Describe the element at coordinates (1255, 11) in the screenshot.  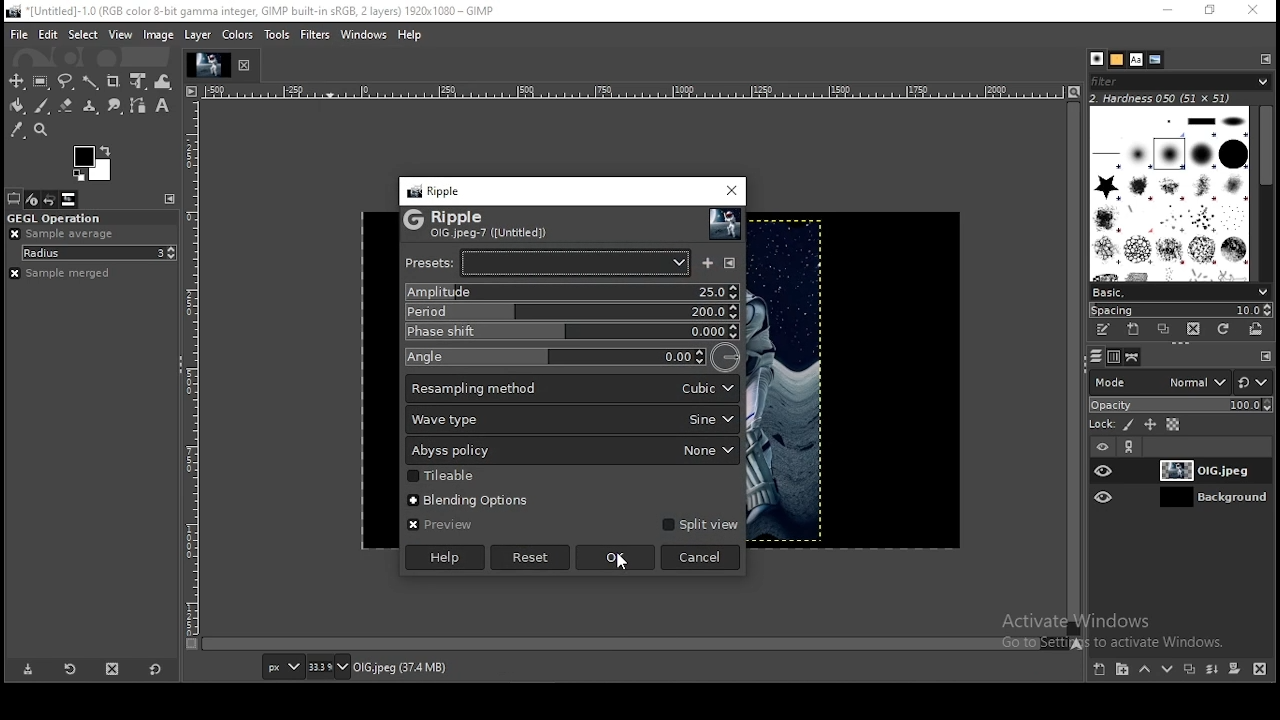
I see `close window` at that location.